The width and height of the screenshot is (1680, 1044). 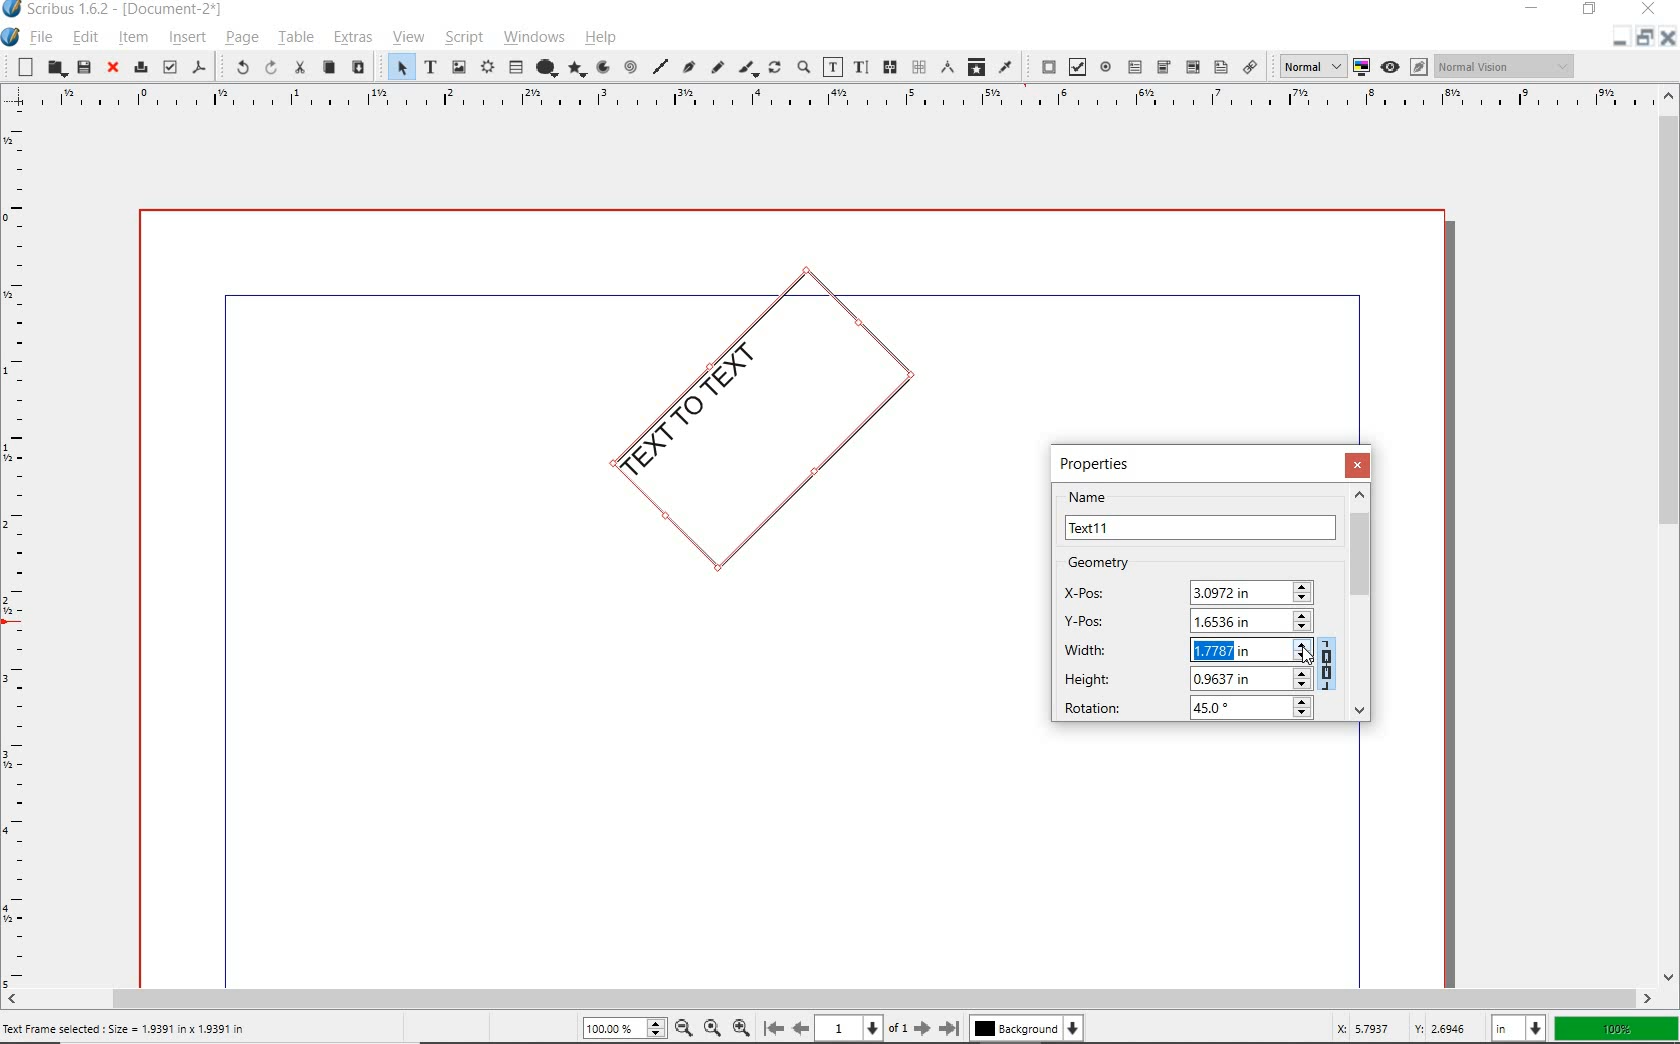 I want to click on HEIGHT, so click(x=1181, y=679).